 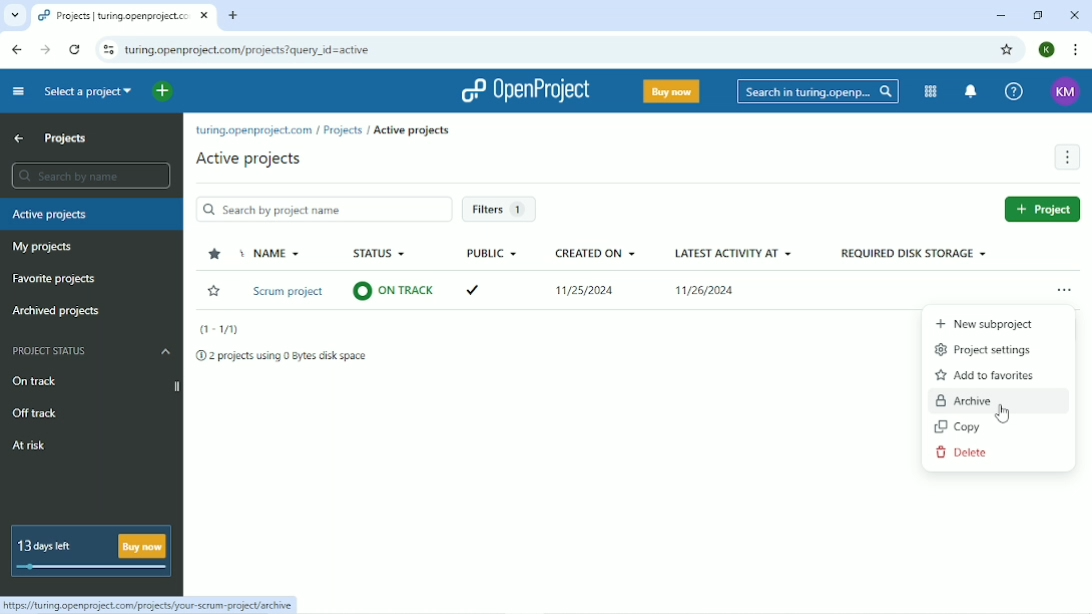 What do you see at coordinates (55, 312) in the screenshot?
I see `Archived projects` at bounding box center [55, 312].